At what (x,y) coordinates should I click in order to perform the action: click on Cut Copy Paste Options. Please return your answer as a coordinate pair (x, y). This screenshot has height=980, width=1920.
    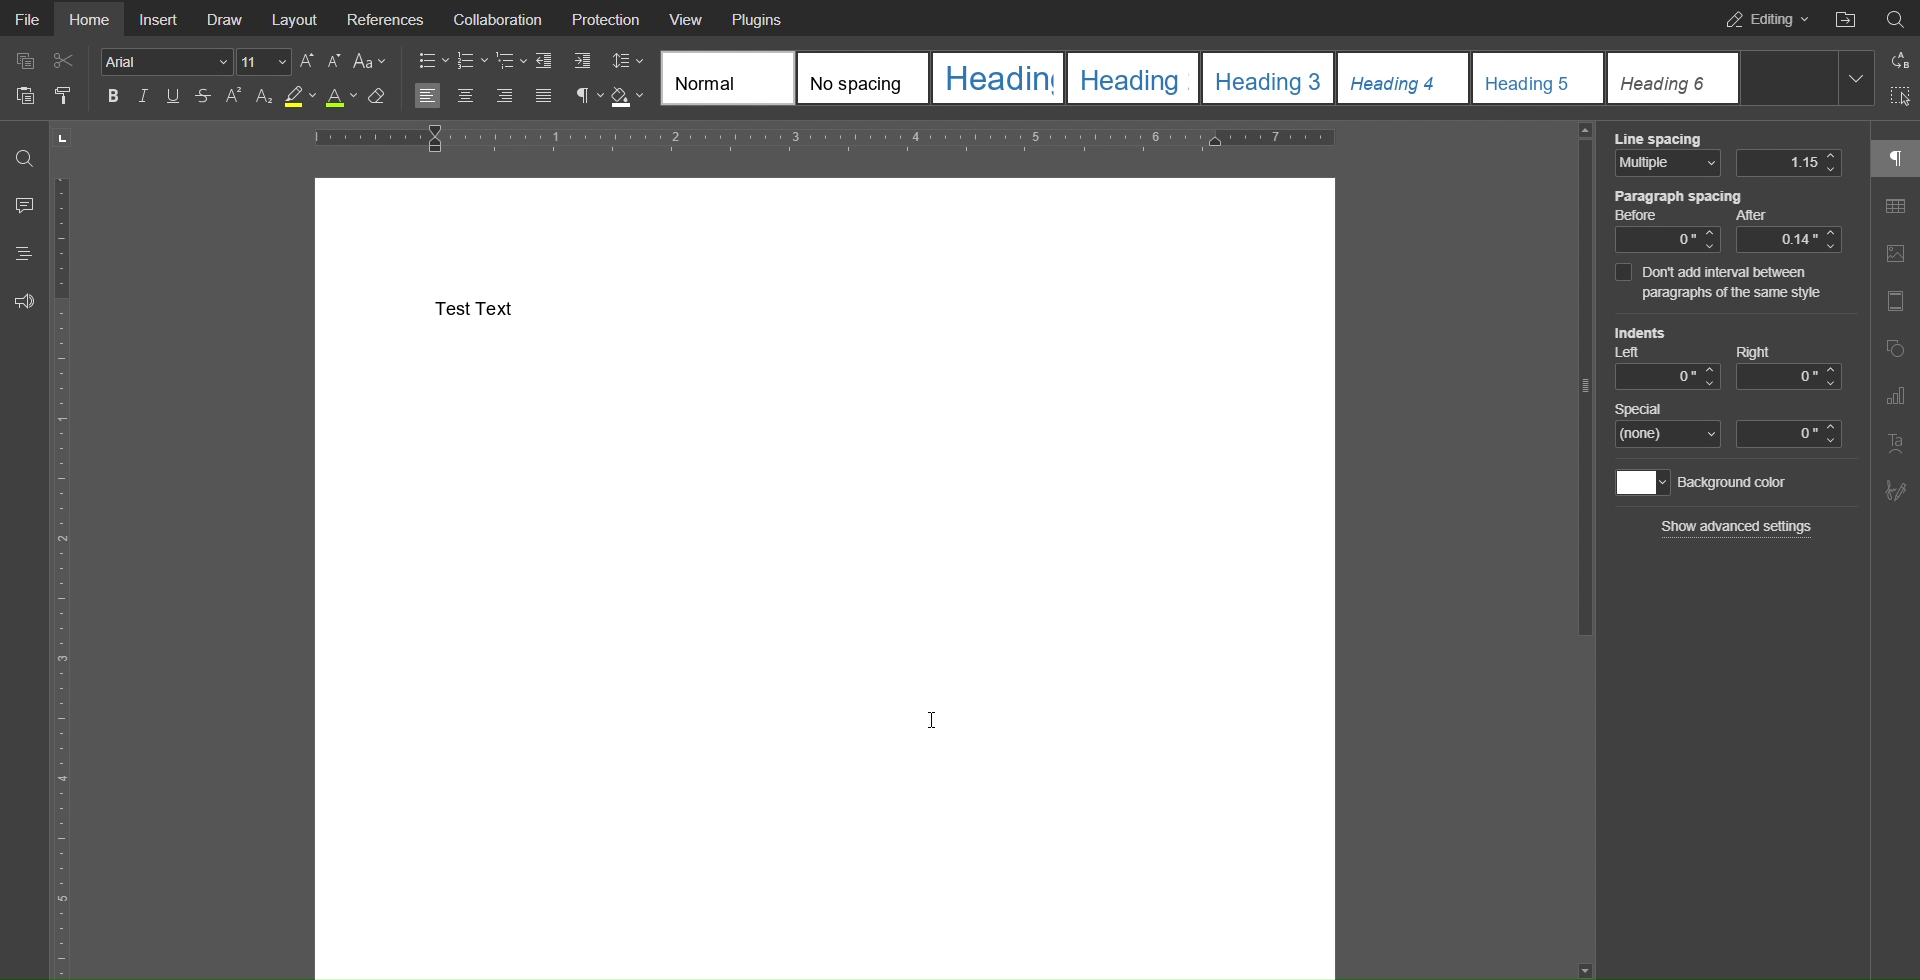
    Looking at the image, I should click on (44, 82).